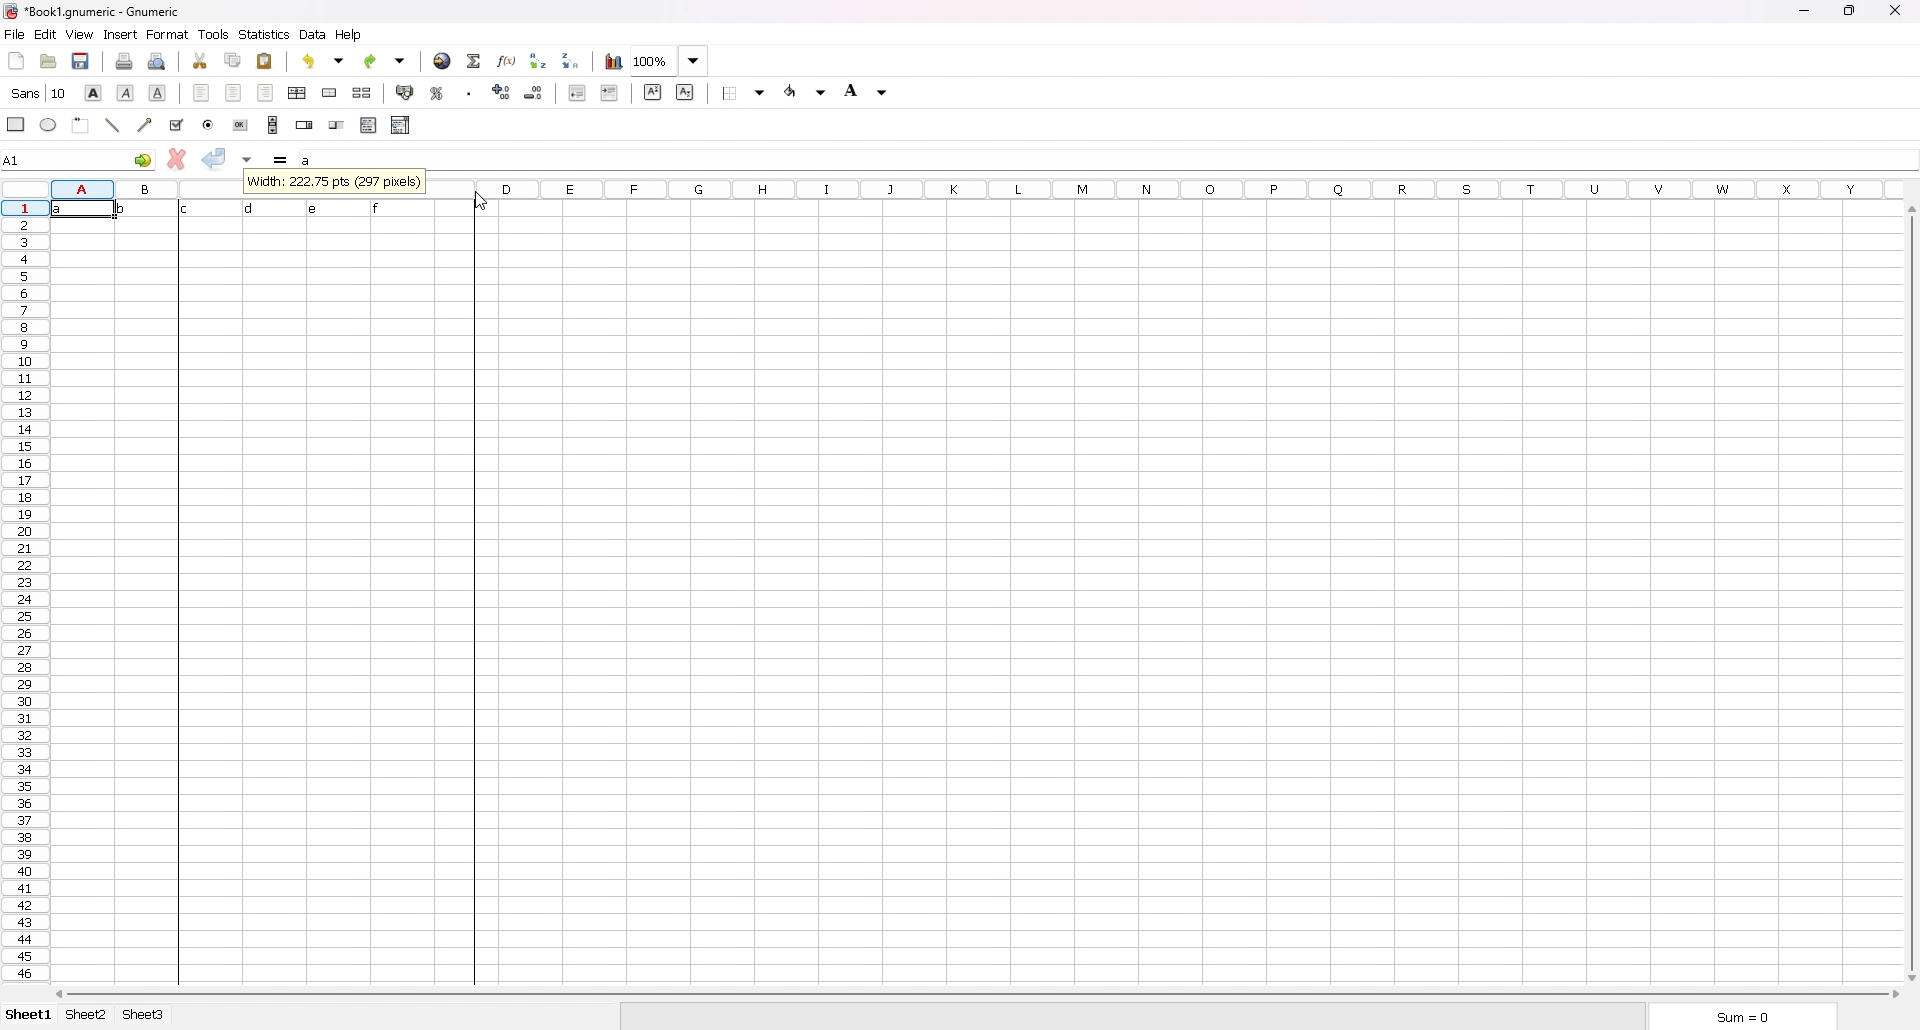  I want to click on help, so click(351, 34).